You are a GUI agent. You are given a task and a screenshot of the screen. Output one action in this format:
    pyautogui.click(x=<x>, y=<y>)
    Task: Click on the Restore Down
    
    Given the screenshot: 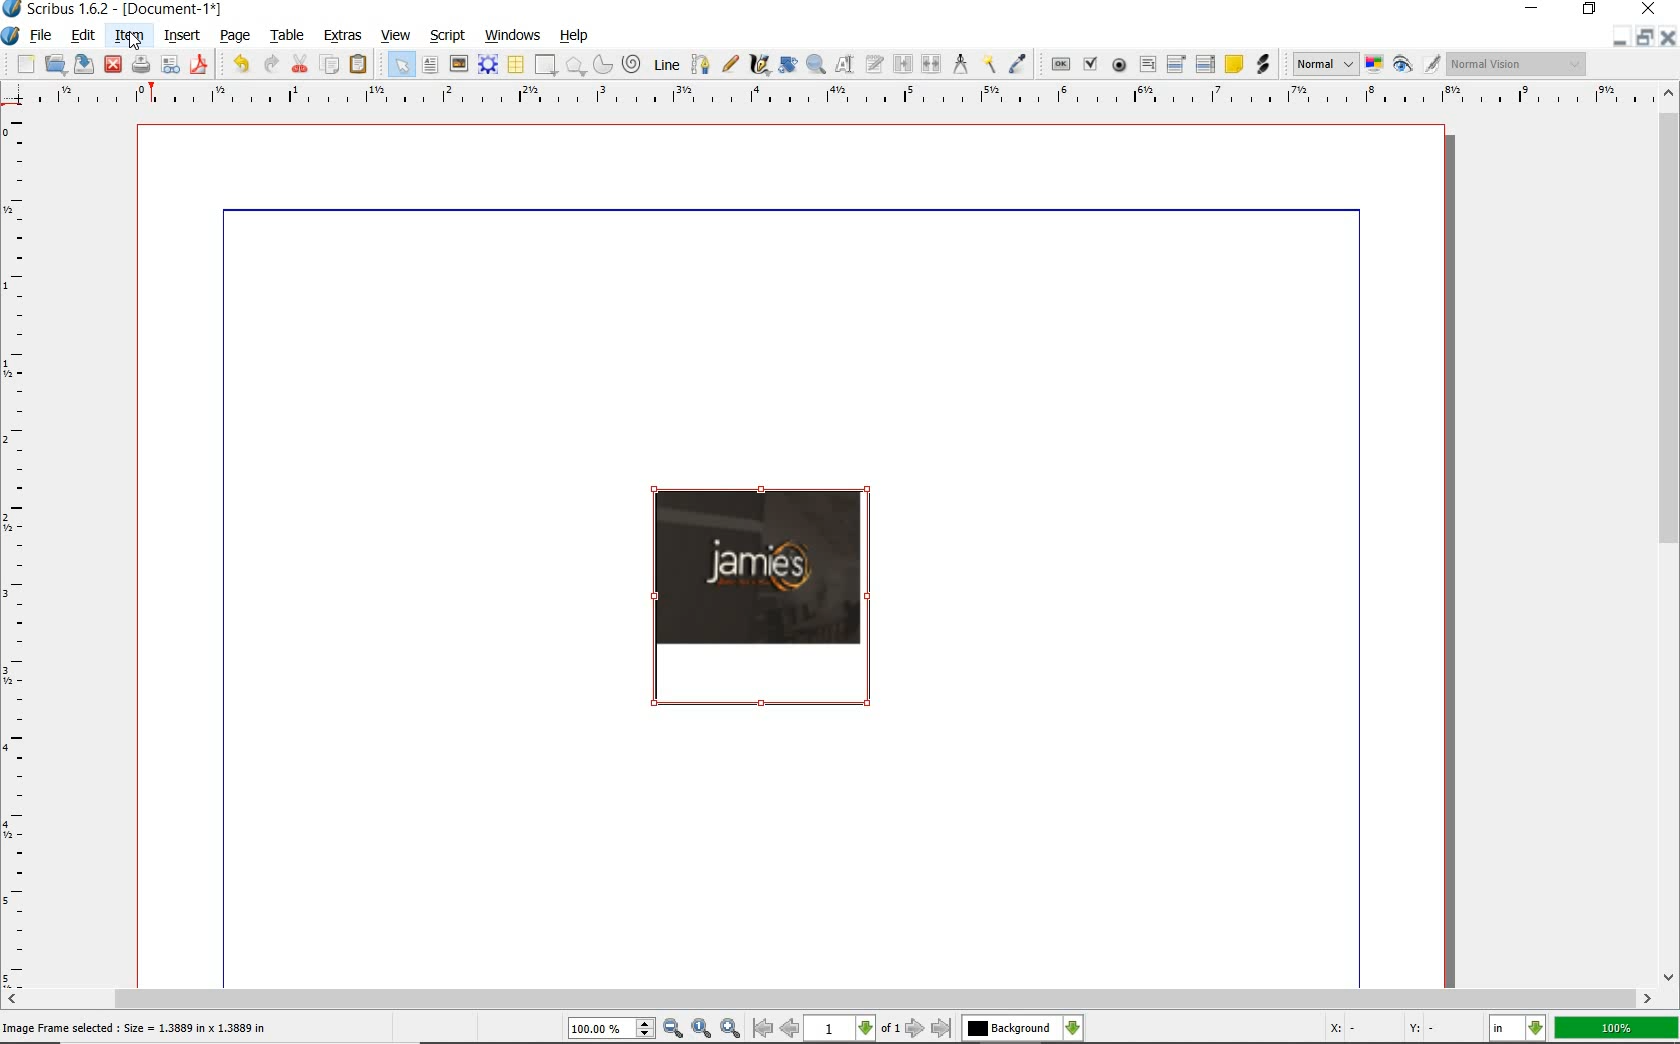 What is the action you would take?
    pyautogui.click(x=1615, y=37)
    